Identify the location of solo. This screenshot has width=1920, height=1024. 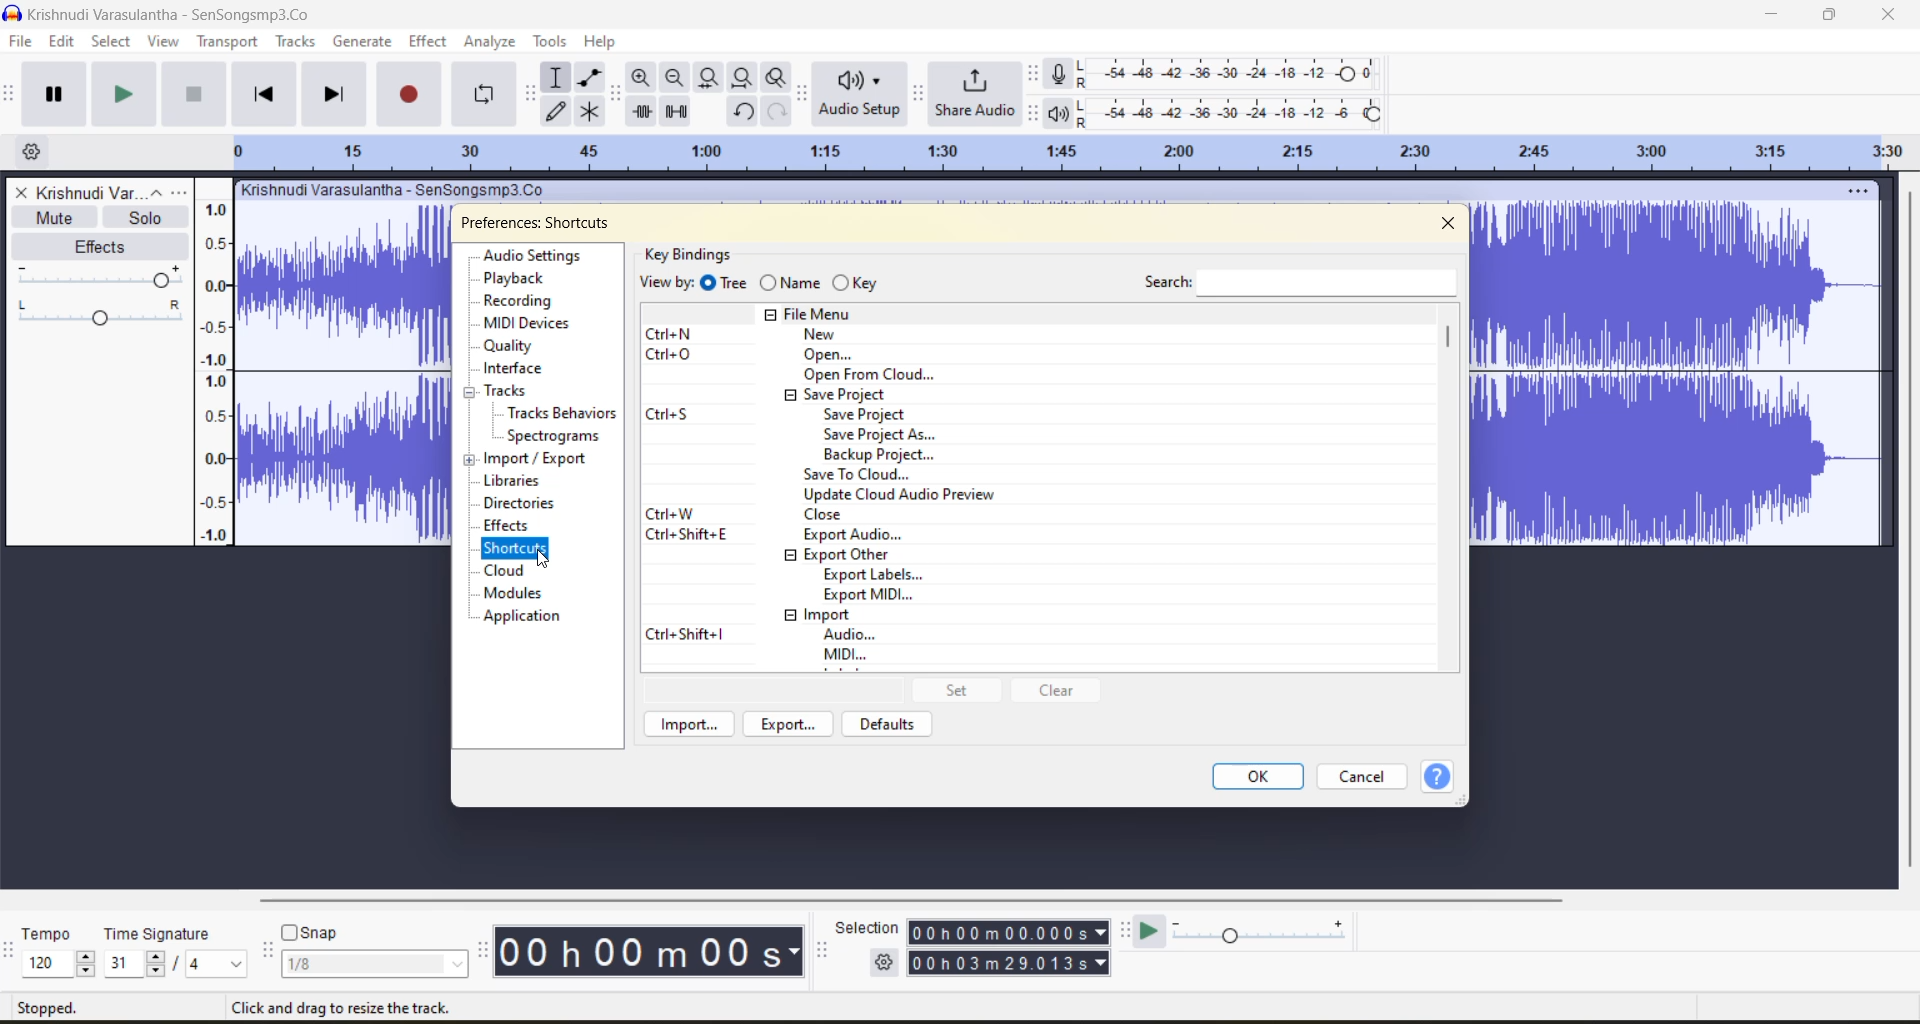
(148, 219).